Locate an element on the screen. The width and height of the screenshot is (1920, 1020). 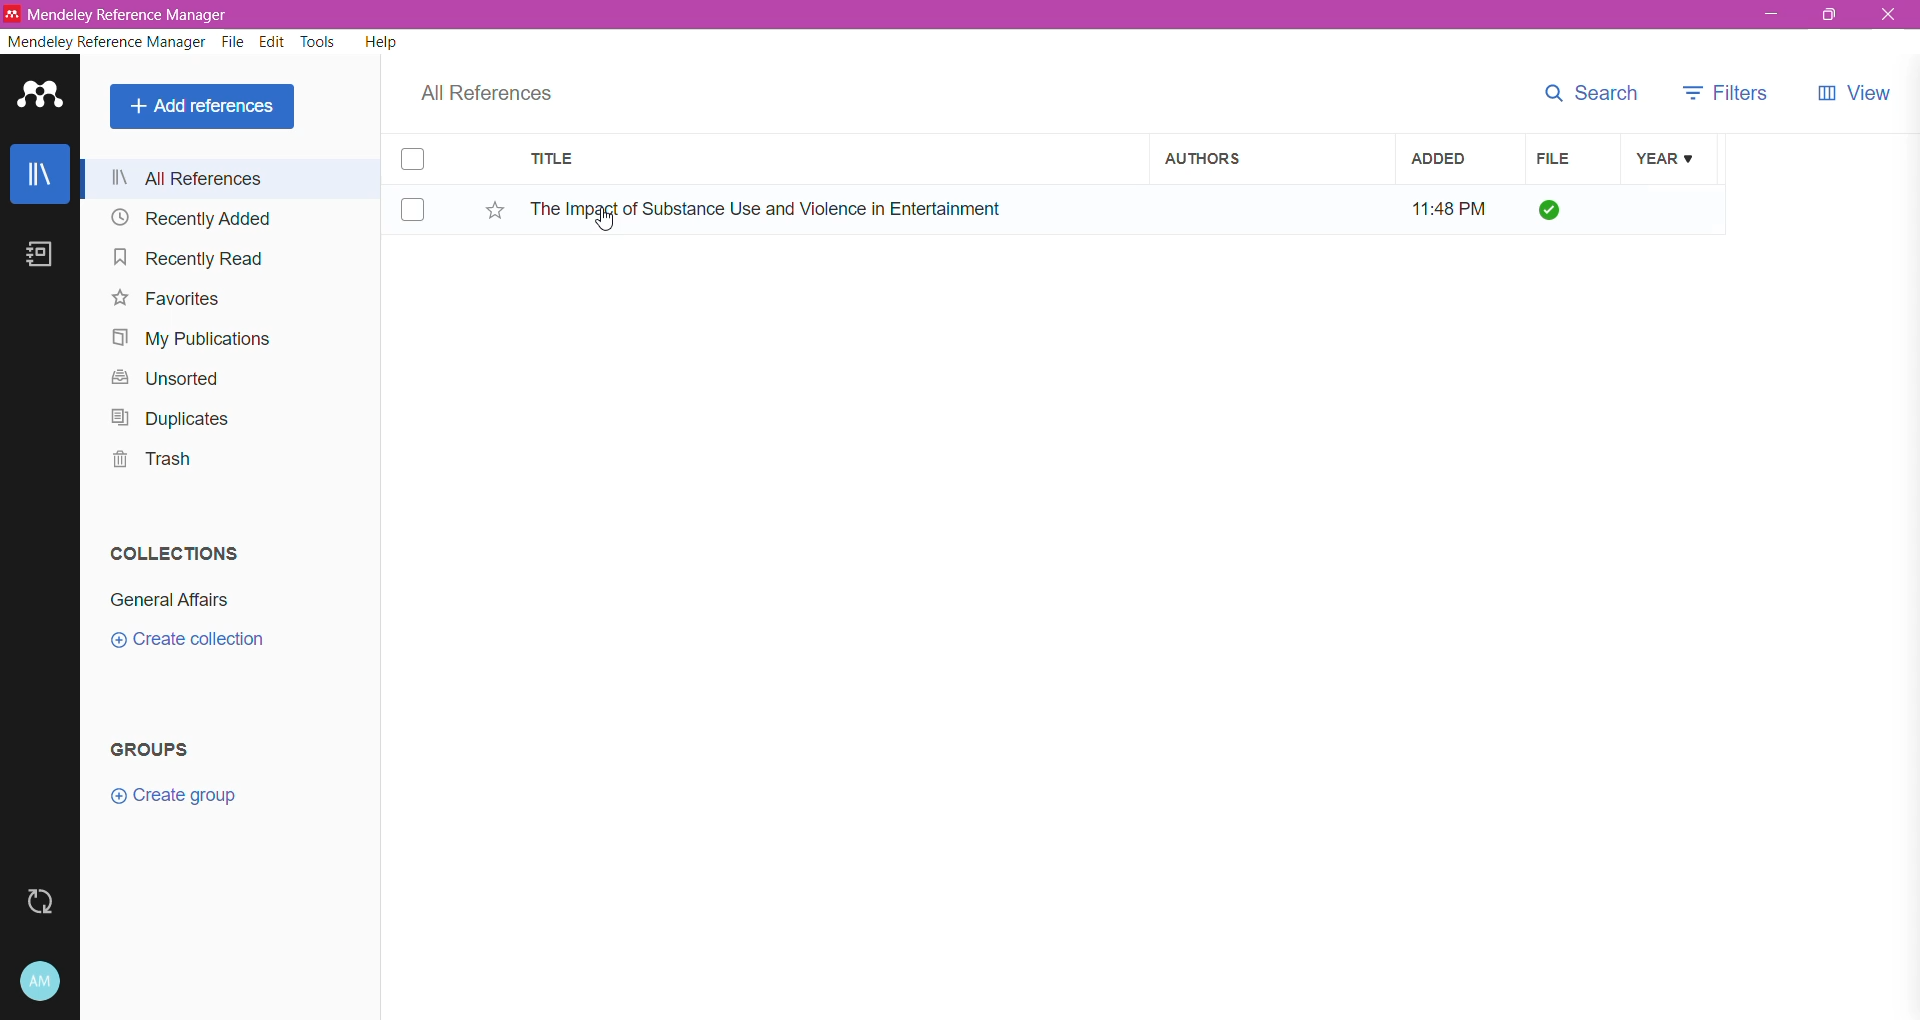
Application Name is located at coordinates (126, 13).